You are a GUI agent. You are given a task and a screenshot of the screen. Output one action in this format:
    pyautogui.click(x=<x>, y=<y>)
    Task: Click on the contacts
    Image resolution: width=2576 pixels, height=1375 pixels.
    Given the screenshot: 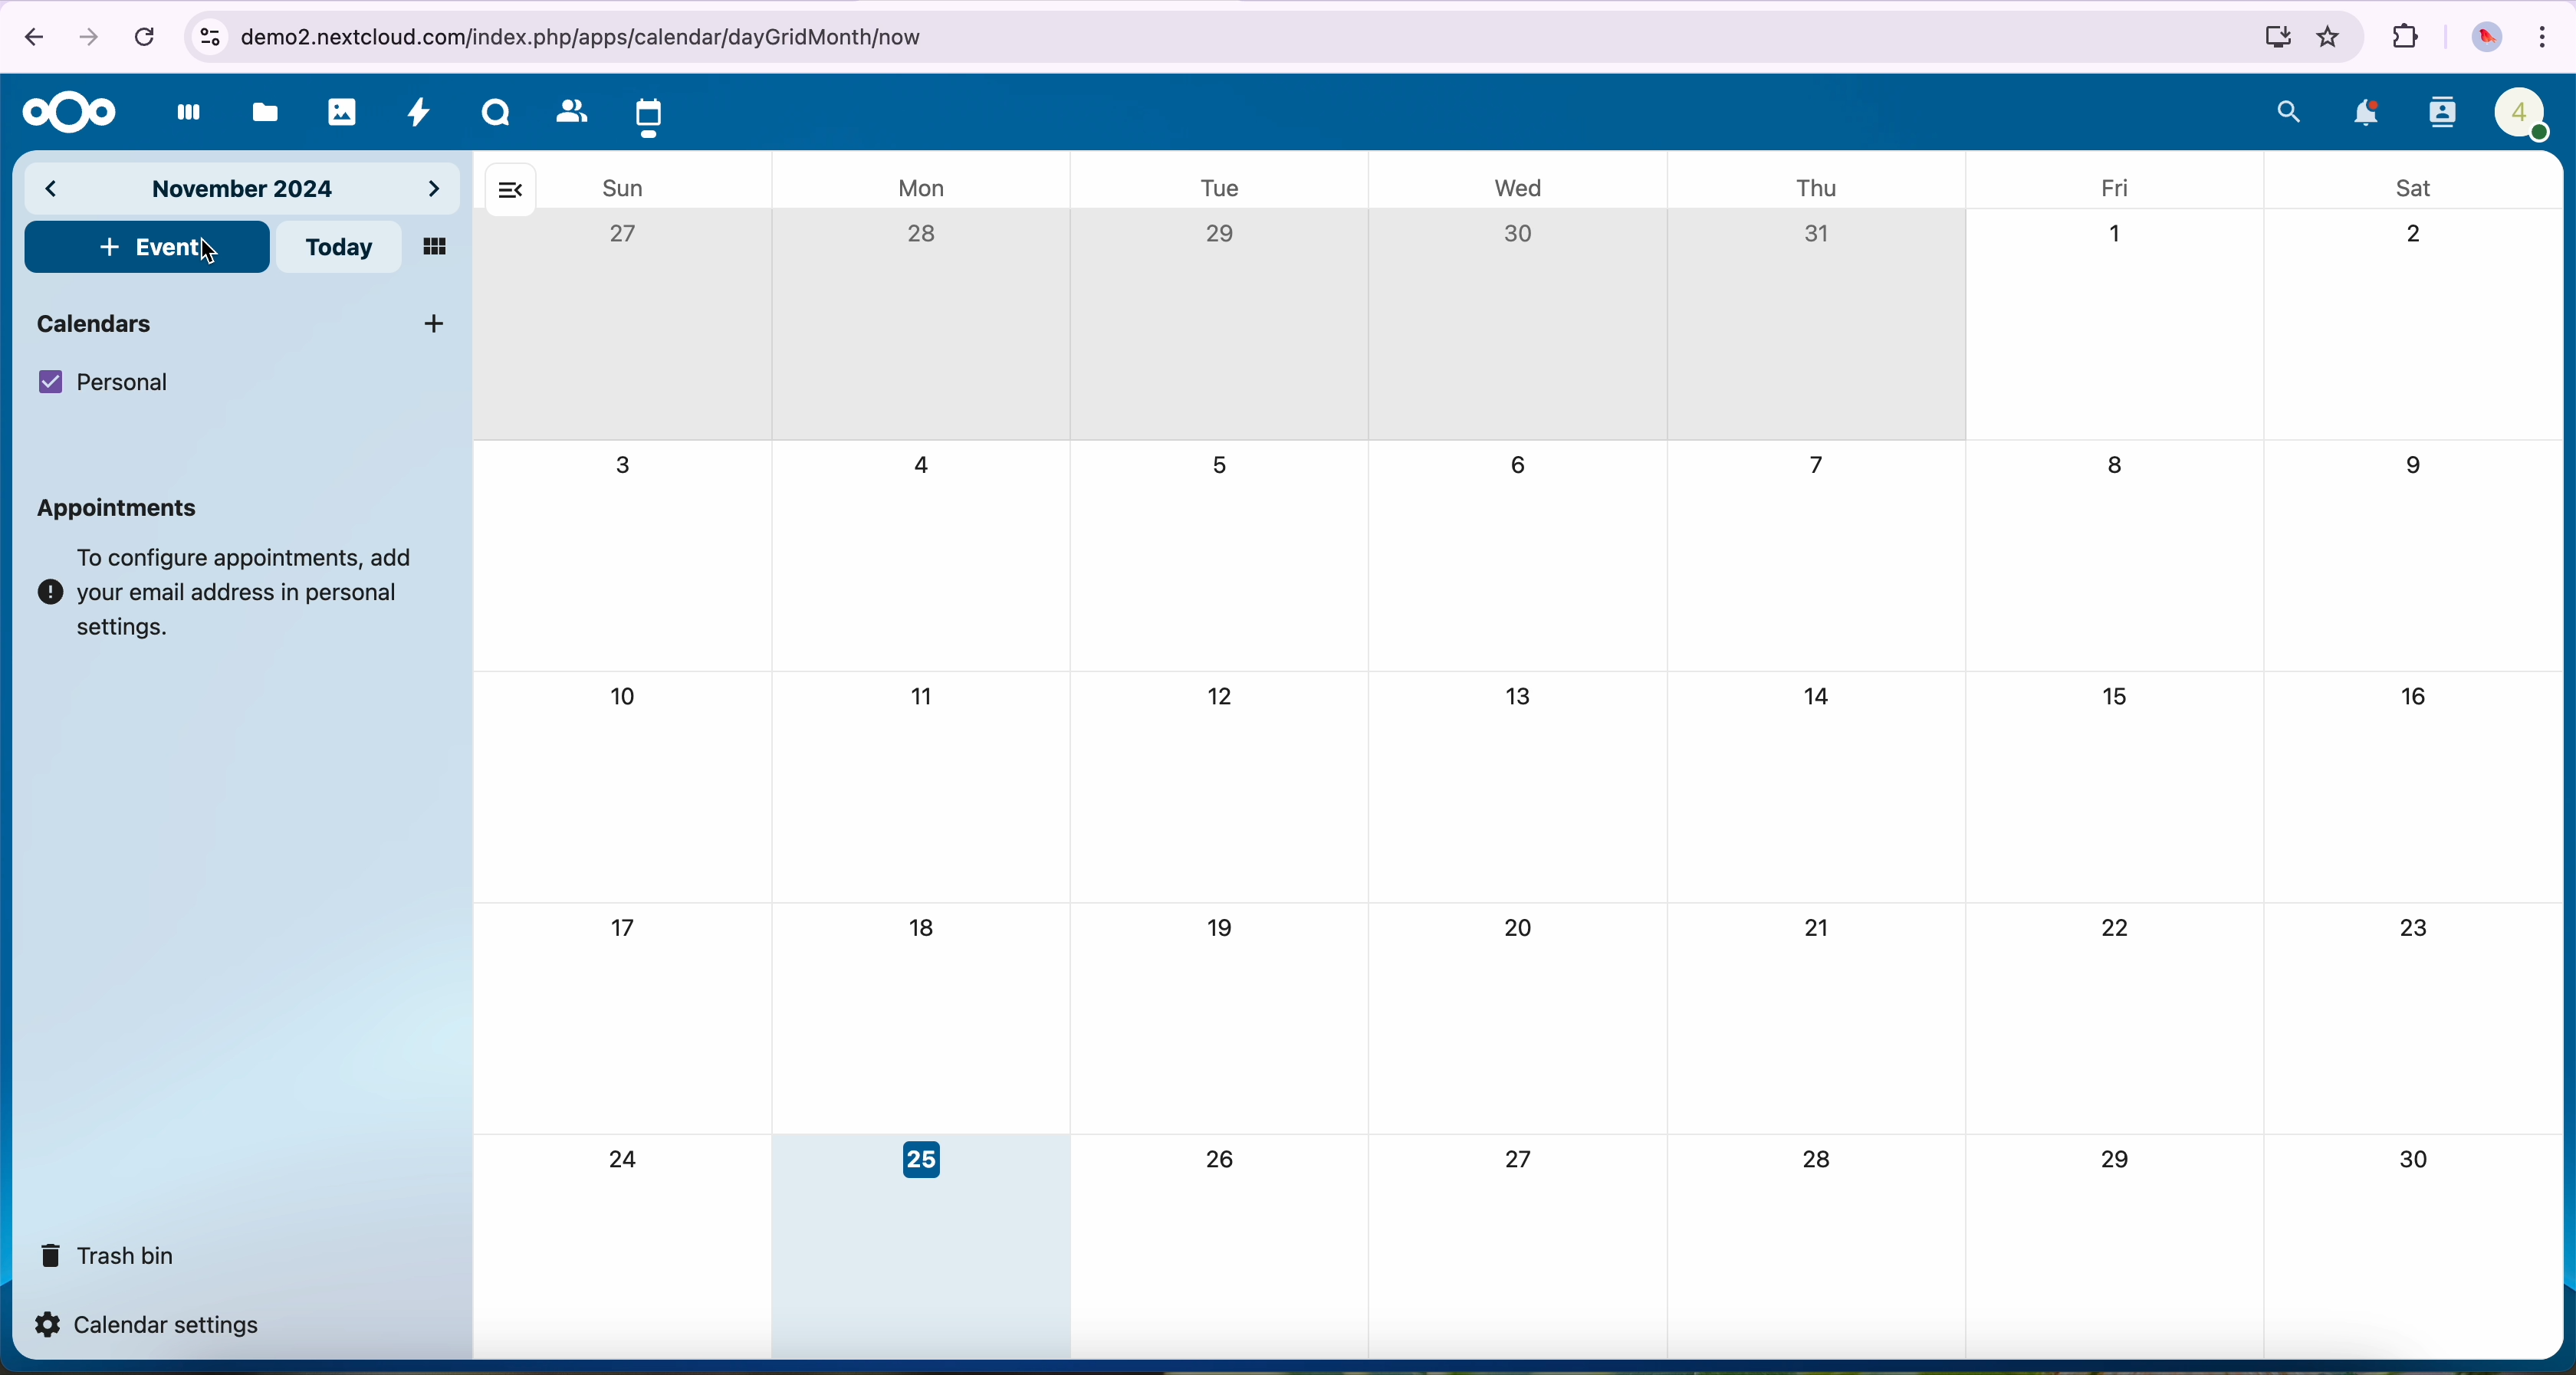 What is the action you would take?
    pyautogui.click(x=2439, y=114)
    